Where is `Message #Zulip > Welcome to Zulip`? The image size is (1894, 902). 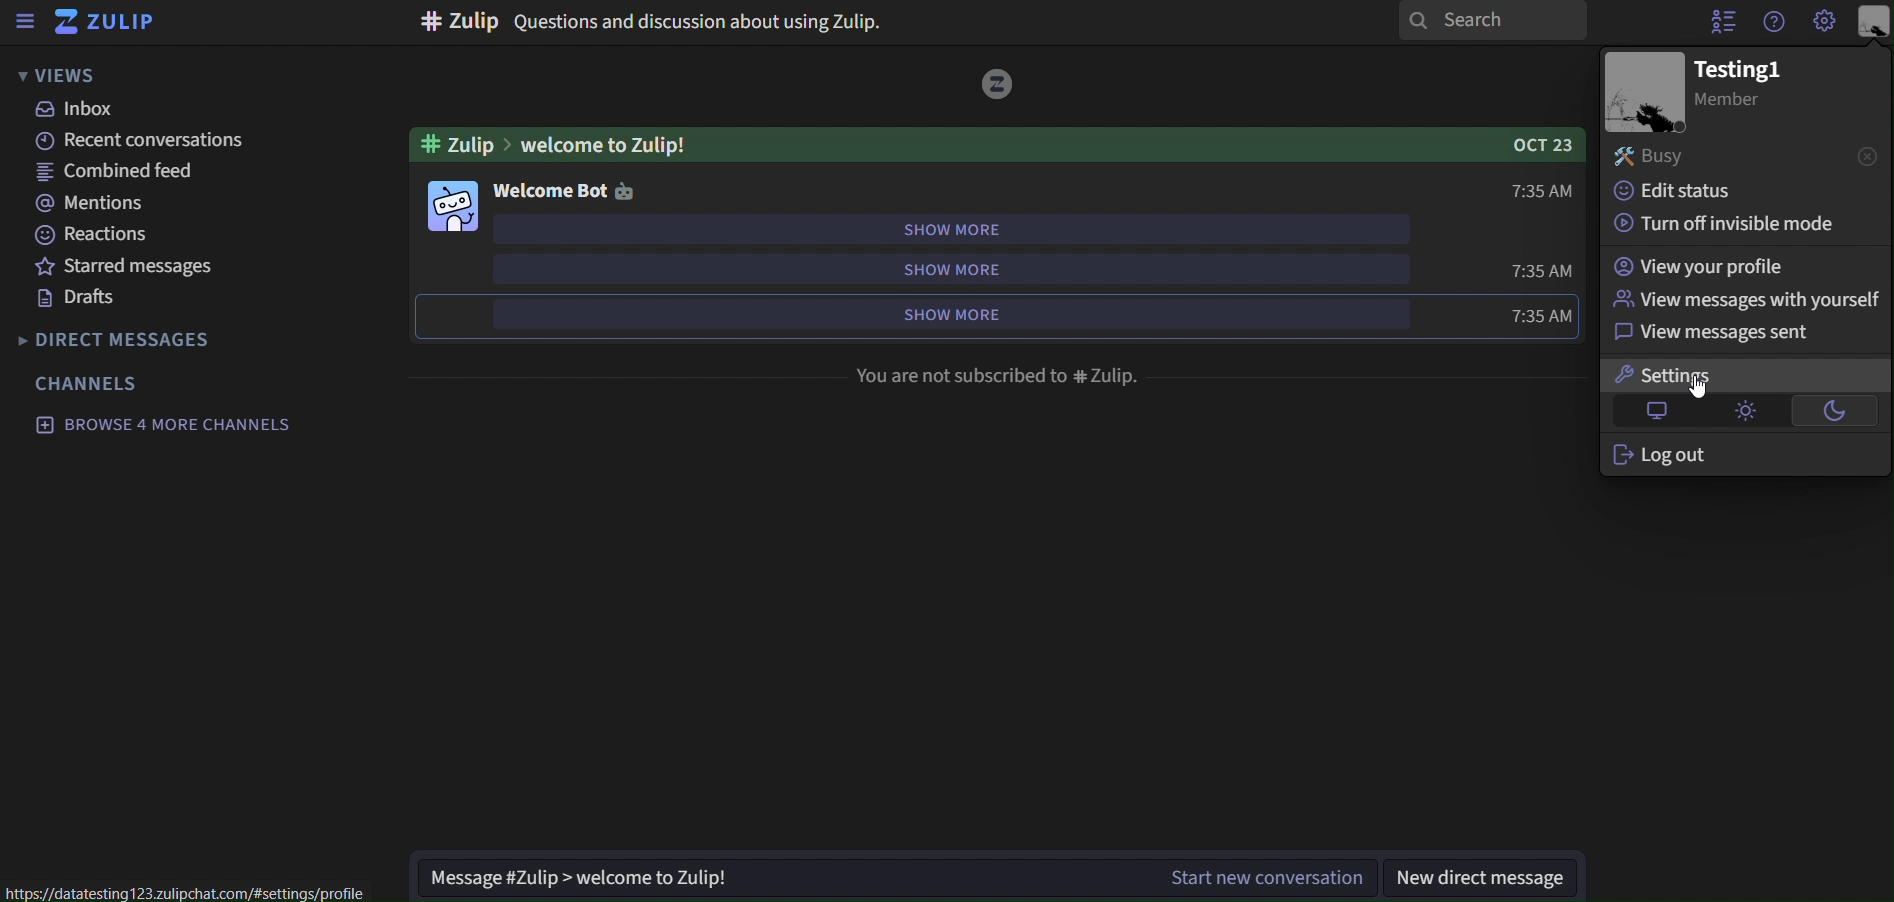 Message #Zulip > Welcome to Zulip is located at coordinates (782, 879).